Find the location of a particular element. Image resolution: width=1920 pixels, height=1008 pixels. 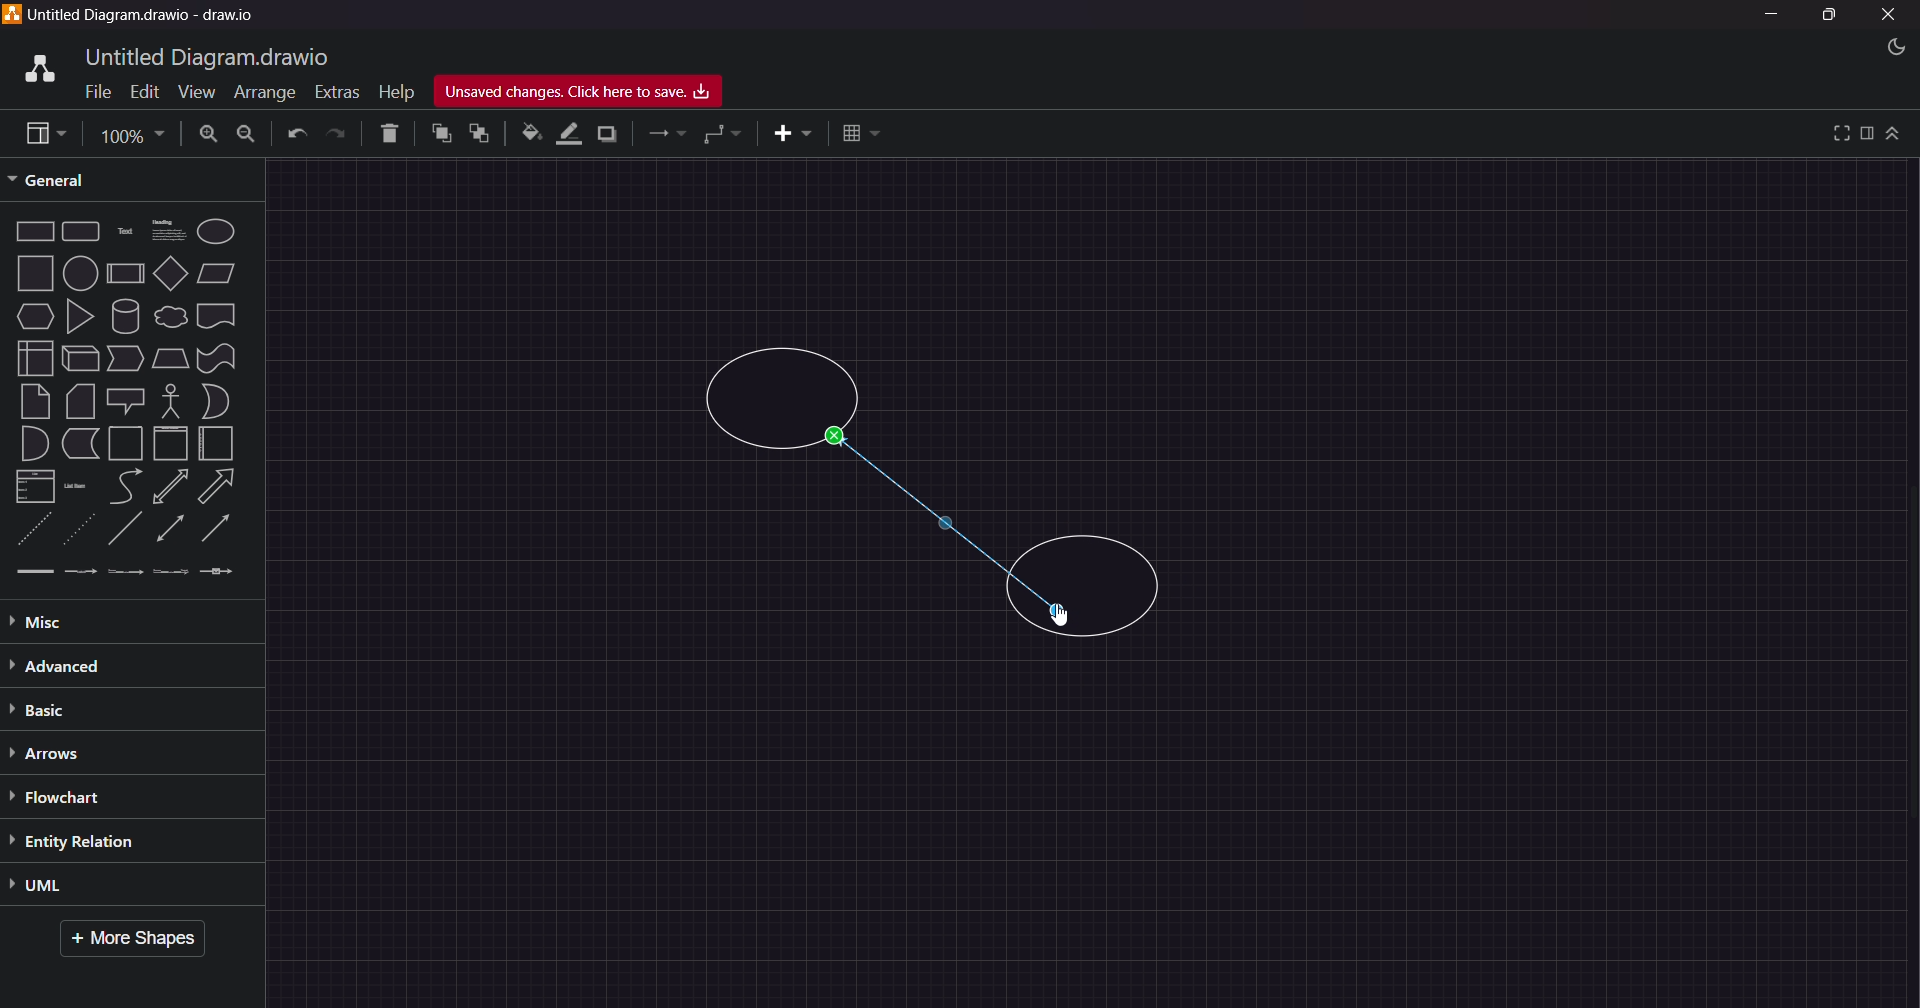

UML is located at coordinates (91, 887).